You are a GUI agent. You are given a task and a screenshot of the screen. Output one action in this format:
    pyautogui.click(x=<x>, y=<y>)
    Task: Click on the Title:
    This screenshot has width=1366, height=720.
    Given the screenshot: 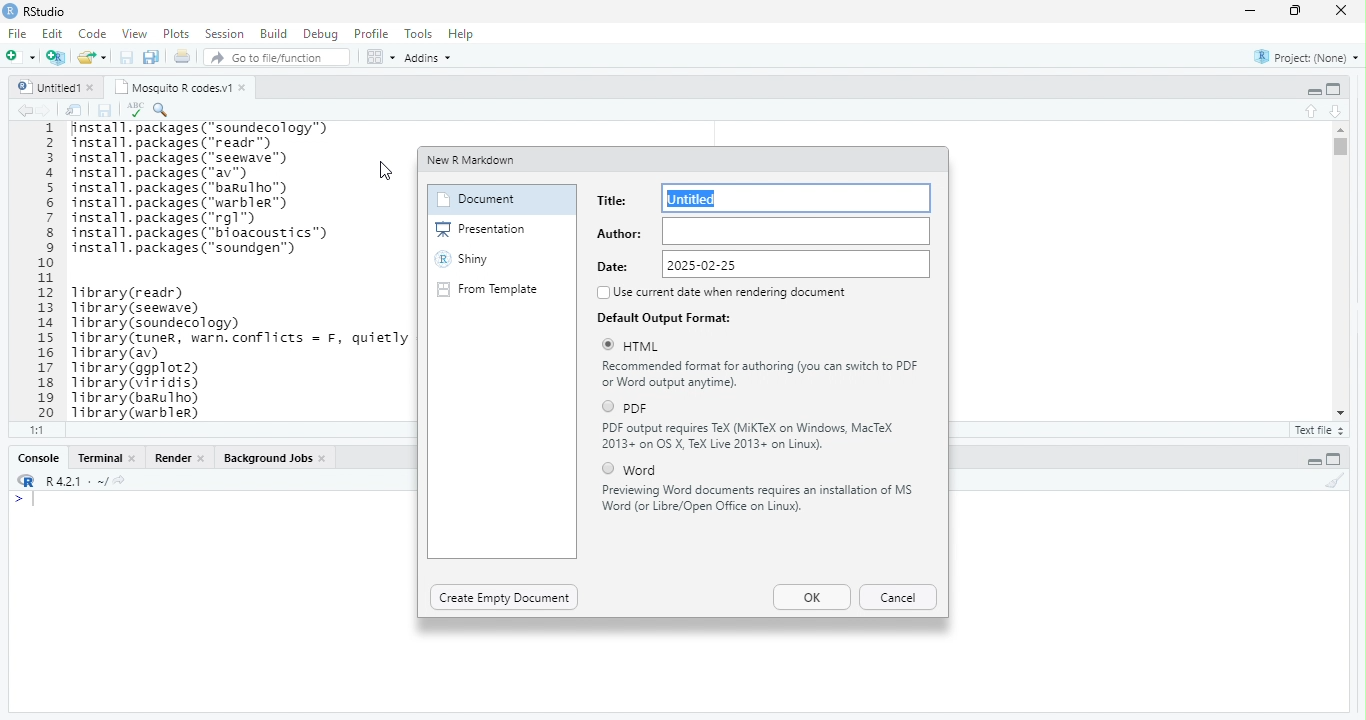 What is the action you would take?
    pyautogui.click(x=613, y=200)
    